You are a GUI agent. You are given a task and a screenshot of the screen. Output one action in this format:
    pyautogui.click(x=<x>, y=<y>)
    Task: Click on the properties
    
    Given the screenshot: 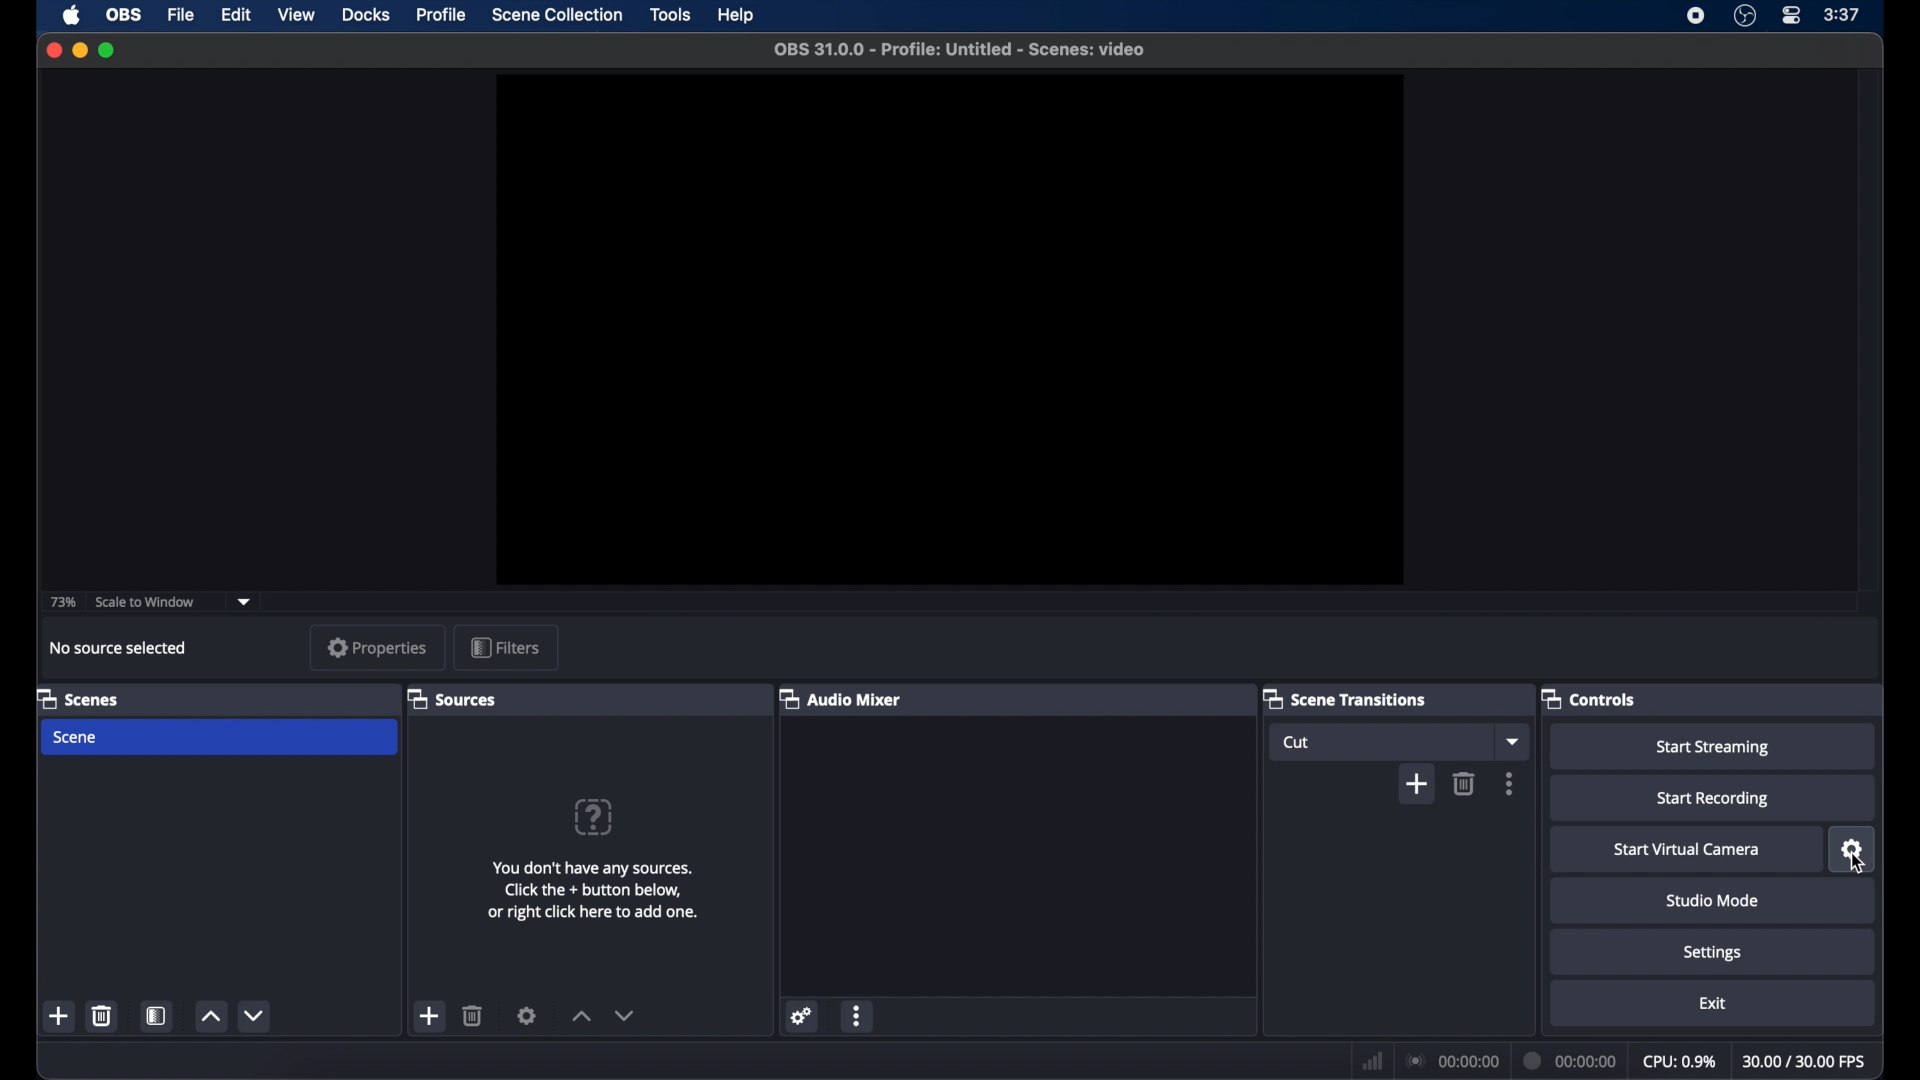 What is the action you would take?
    pyautogui.click(x=378, y=647)
    